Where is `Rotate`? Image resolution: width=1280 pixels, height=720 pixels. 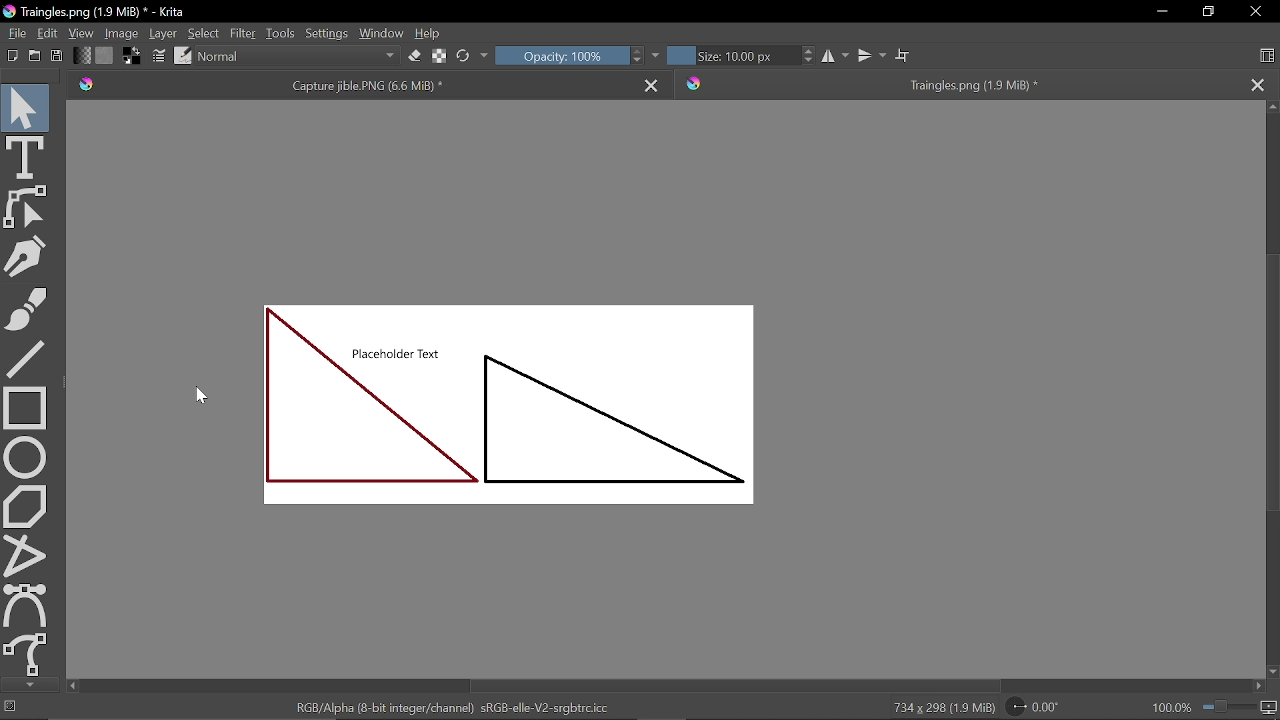 Rotate is located at coordinates (1044, 708).